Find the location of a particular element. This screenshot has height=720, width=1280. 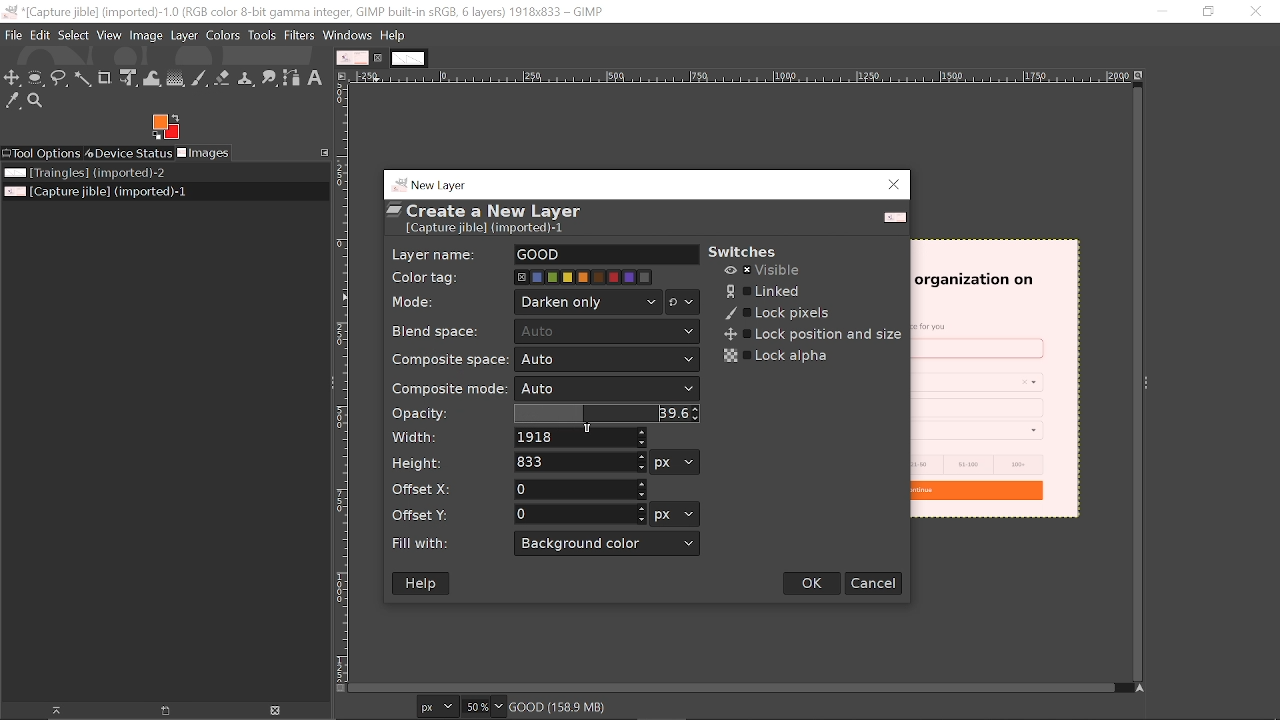

Current zoom is located at coordinates (478, 706).